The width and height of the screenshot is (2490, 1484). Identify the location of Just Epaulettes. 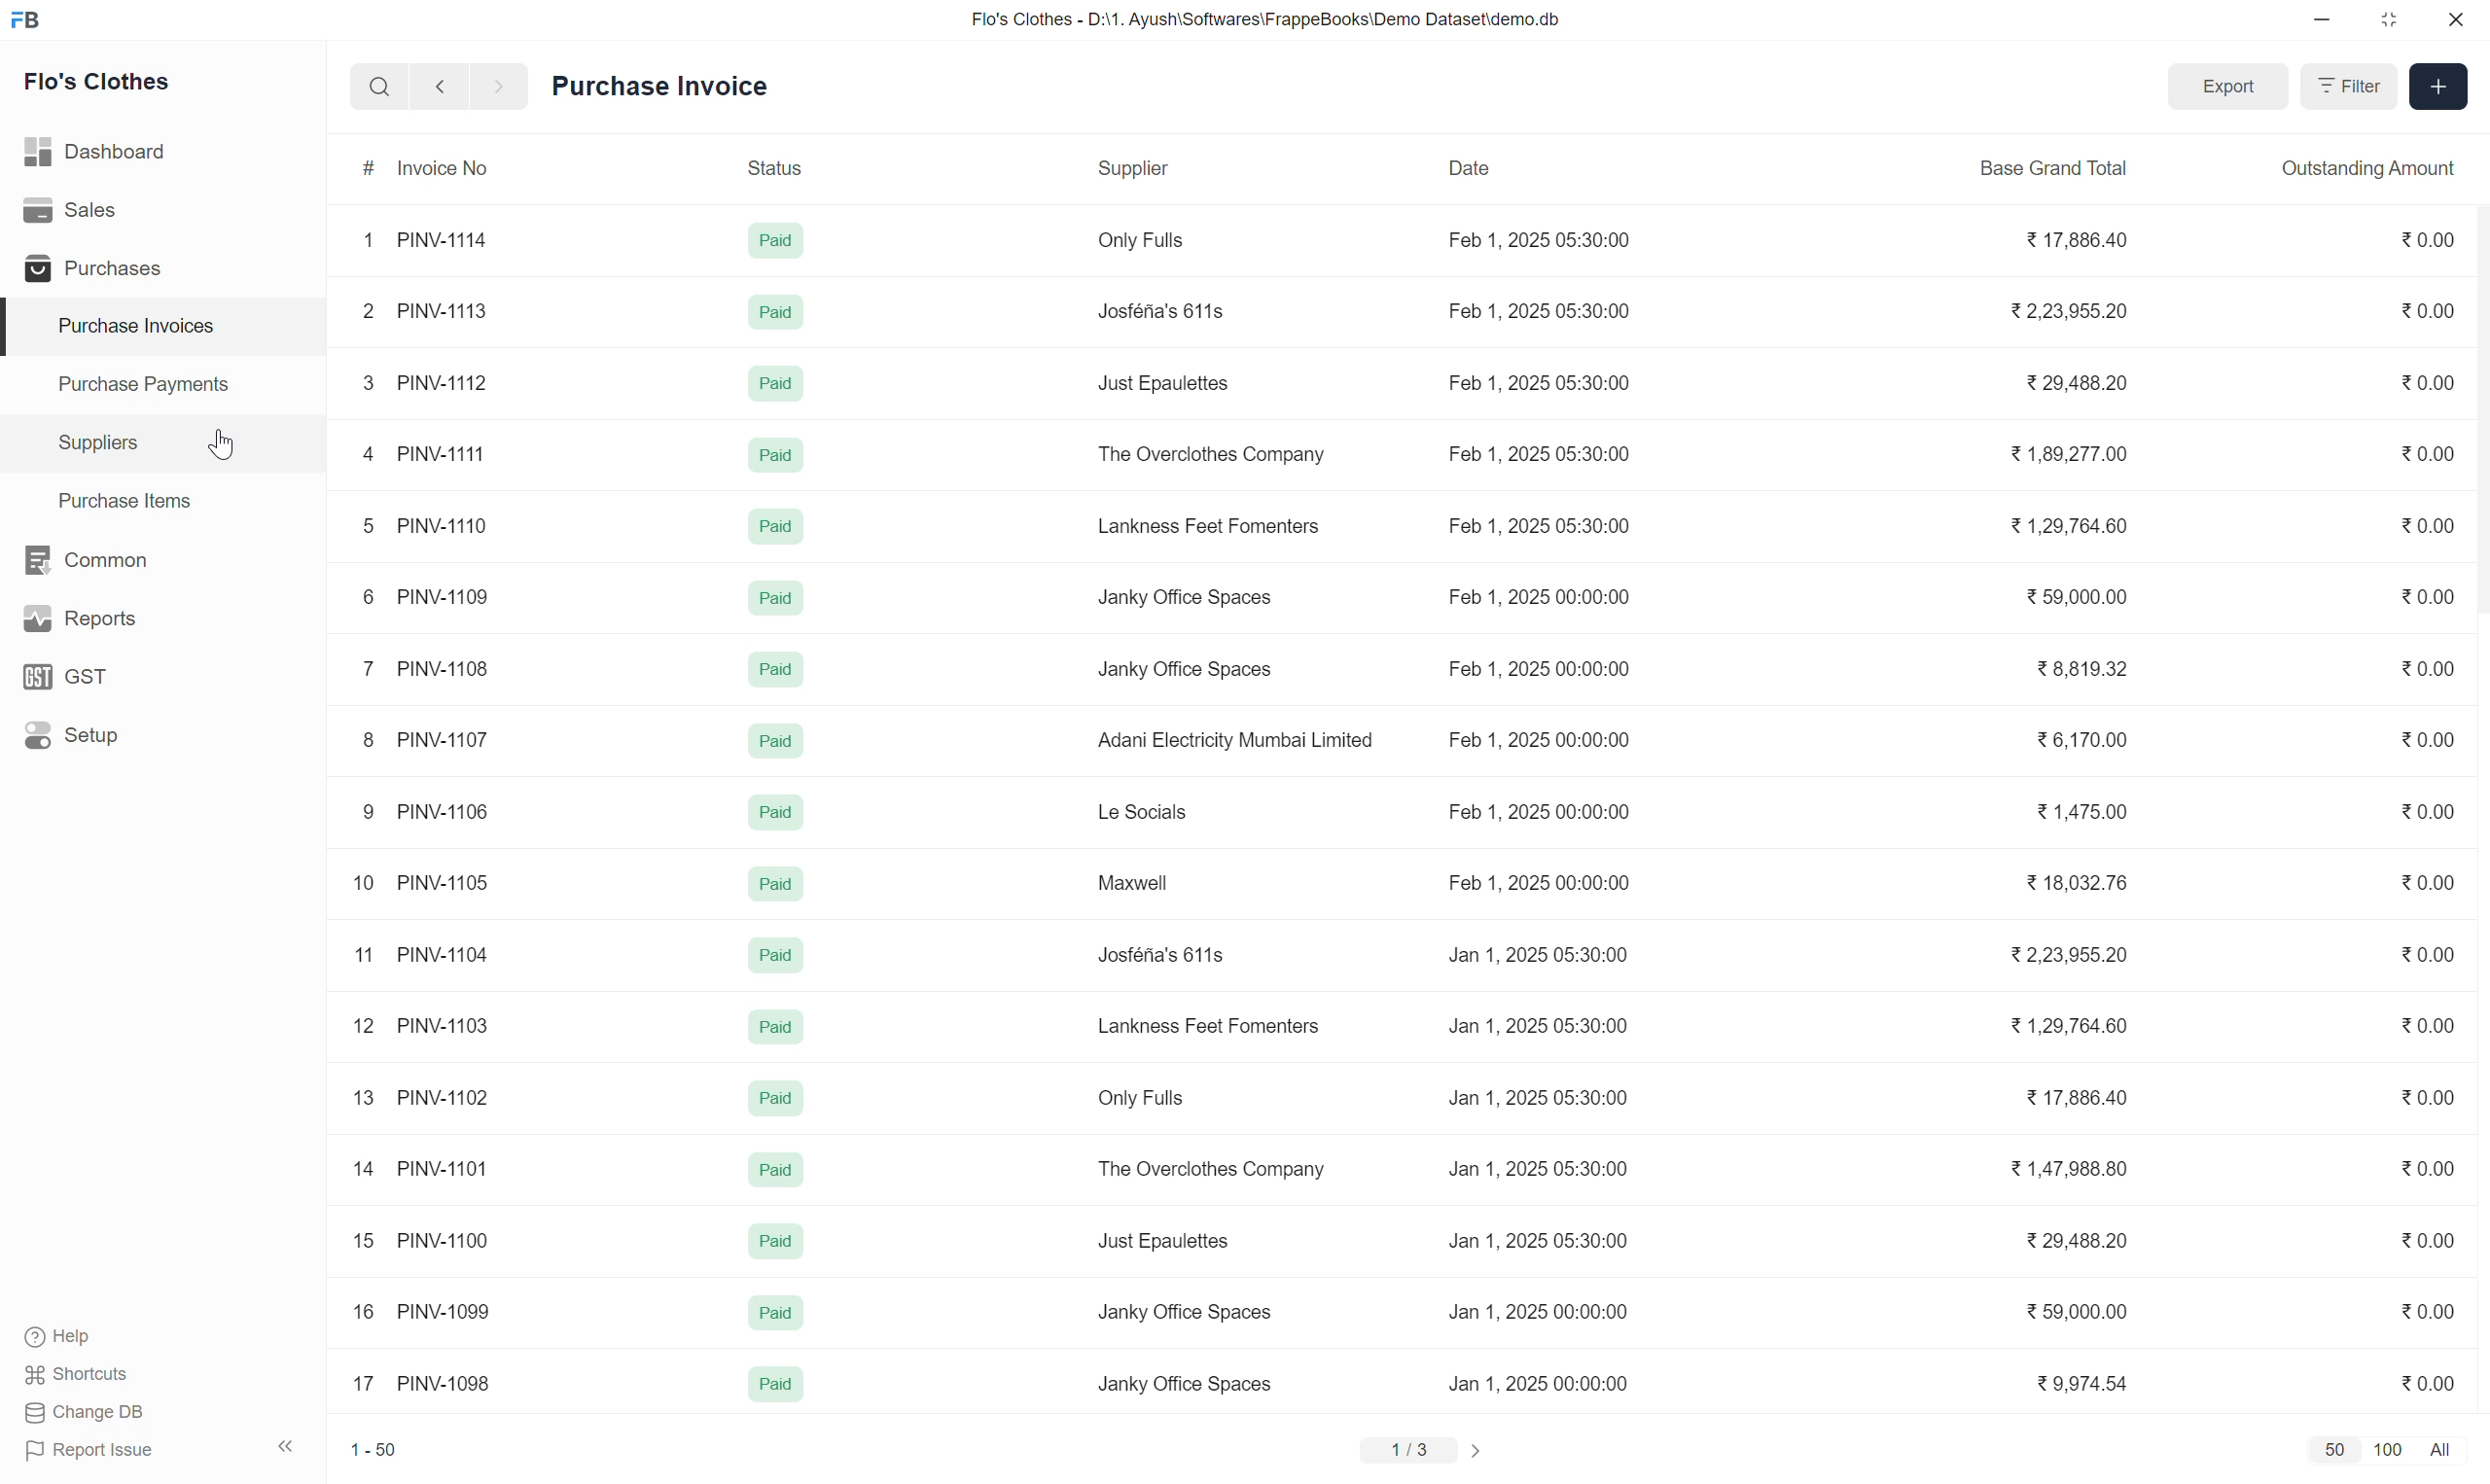
(1164, 1242).